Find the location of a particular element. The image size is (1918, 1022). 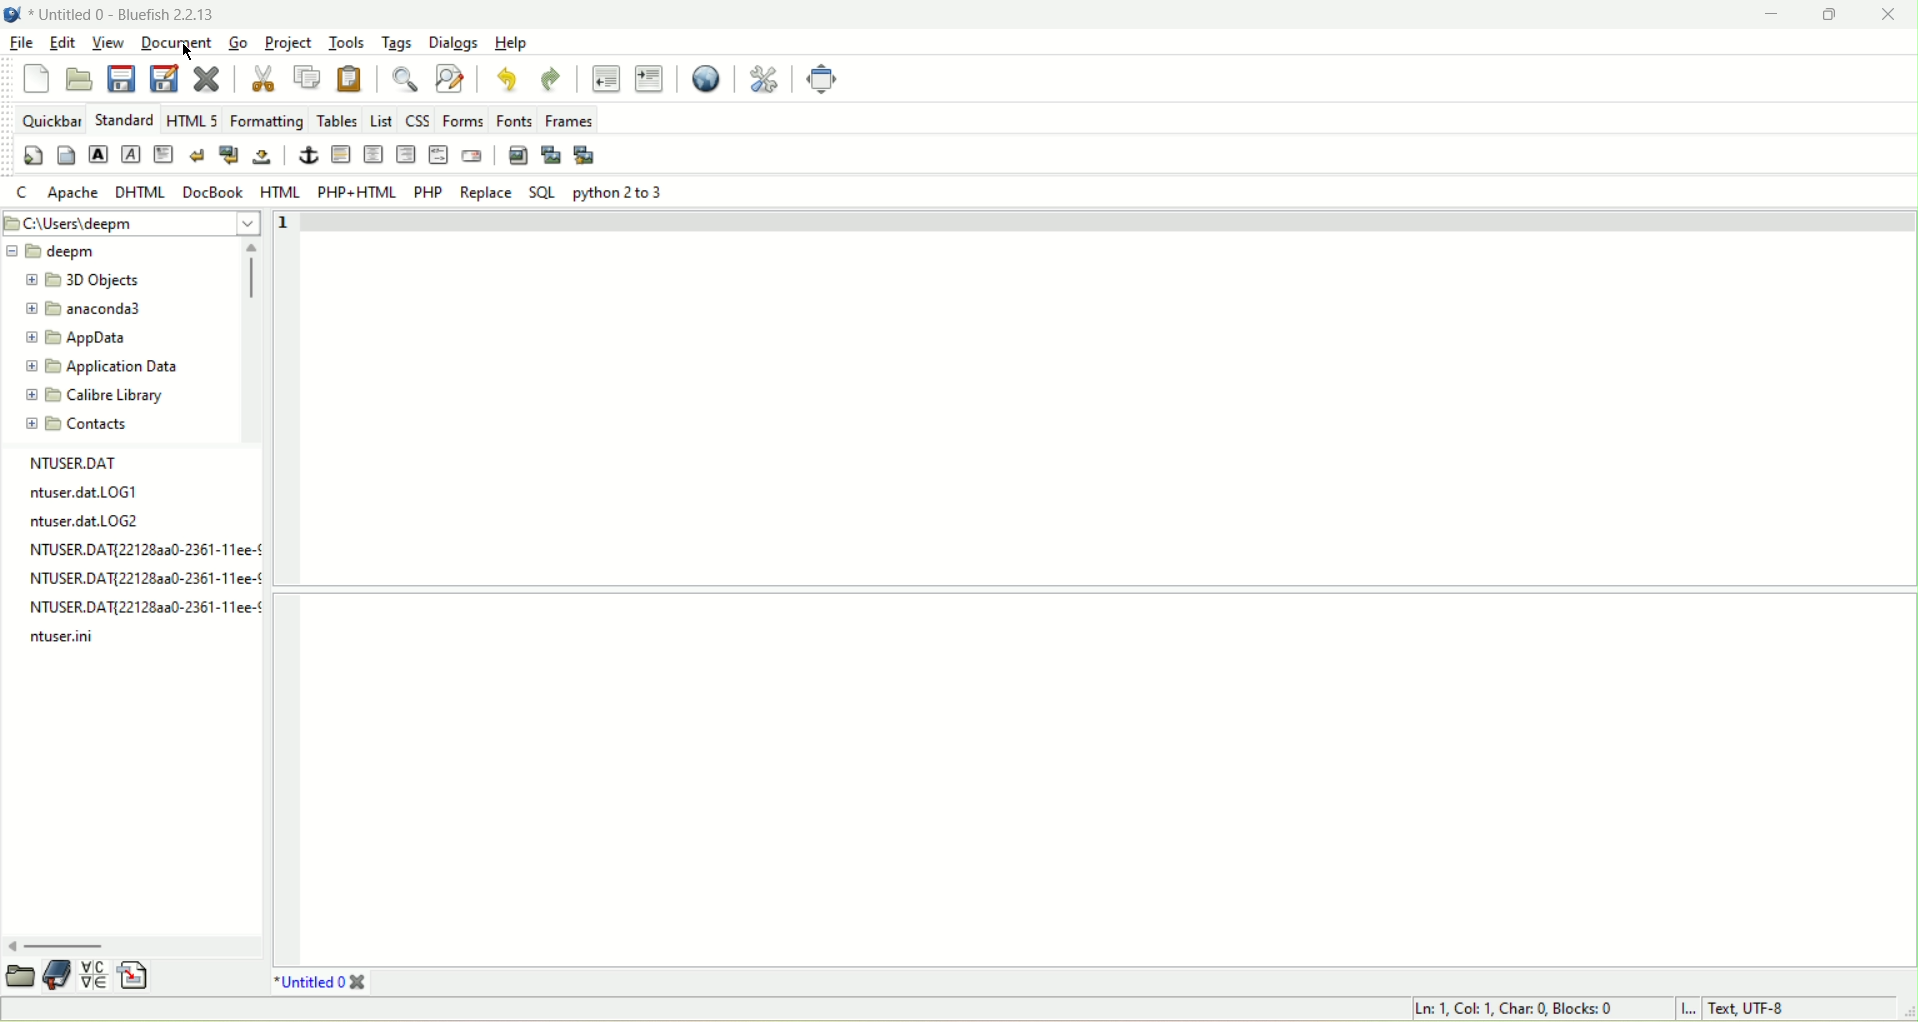

cursor is located at coordinates (188, 50).